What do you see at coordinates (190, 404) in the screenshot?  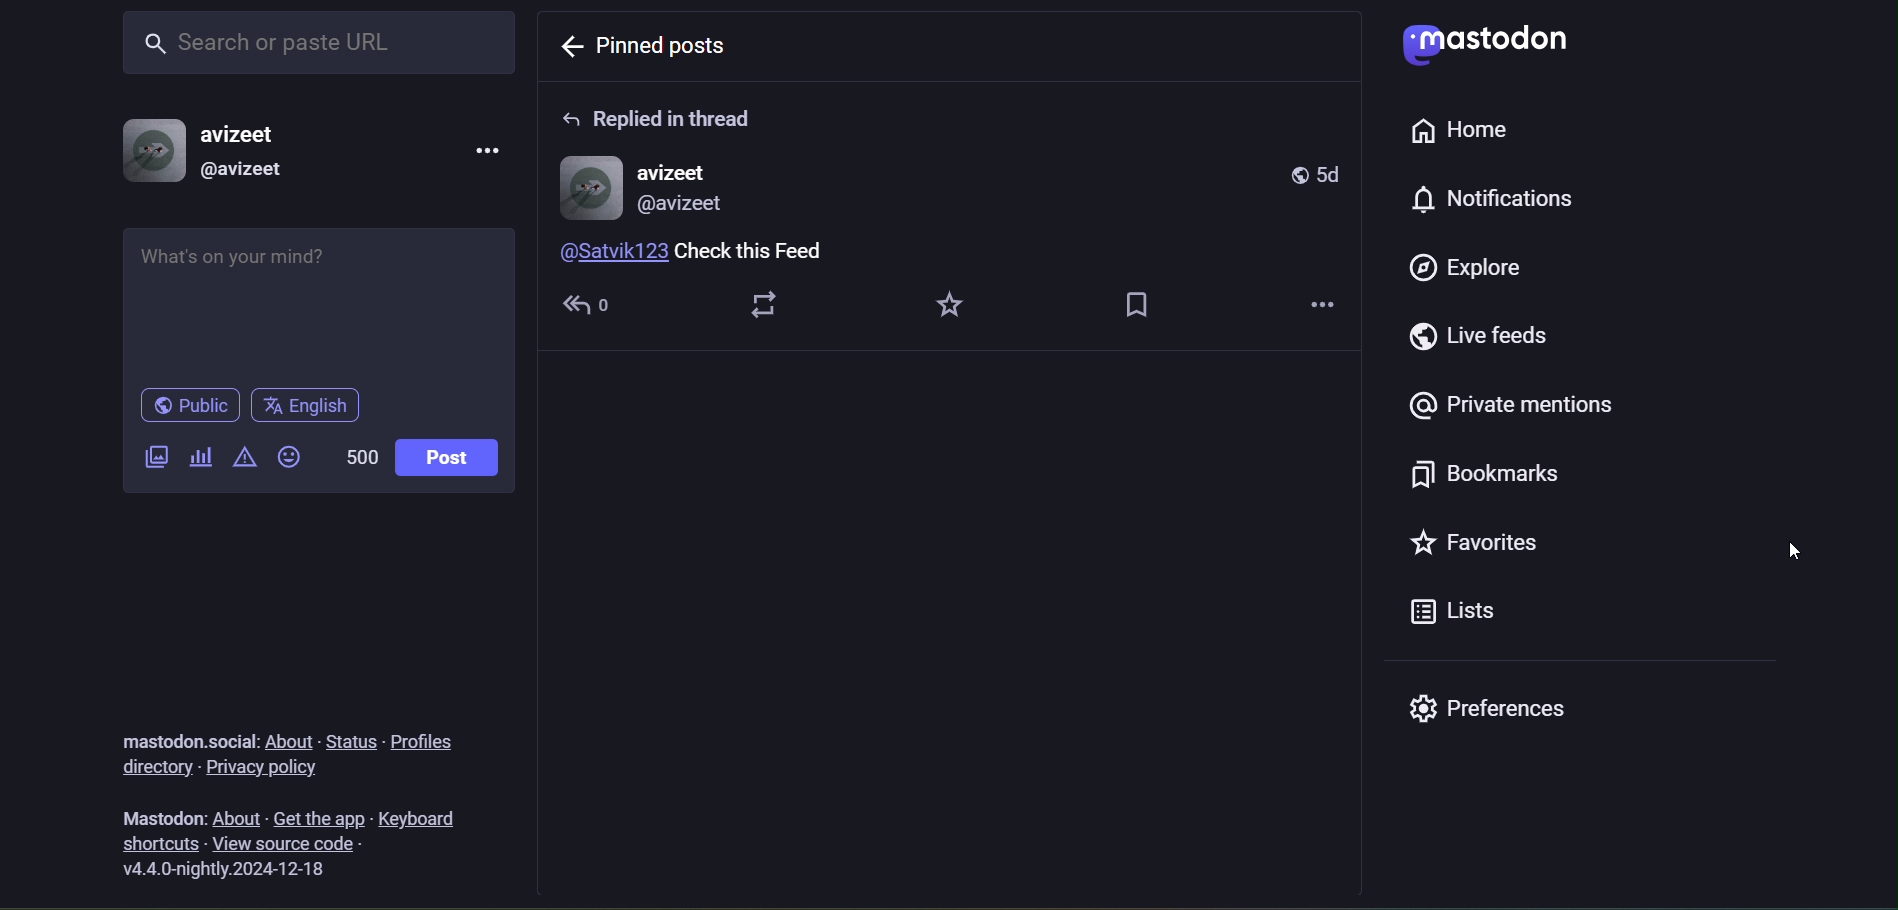 I see `public ` at bounding box center [190, 404].